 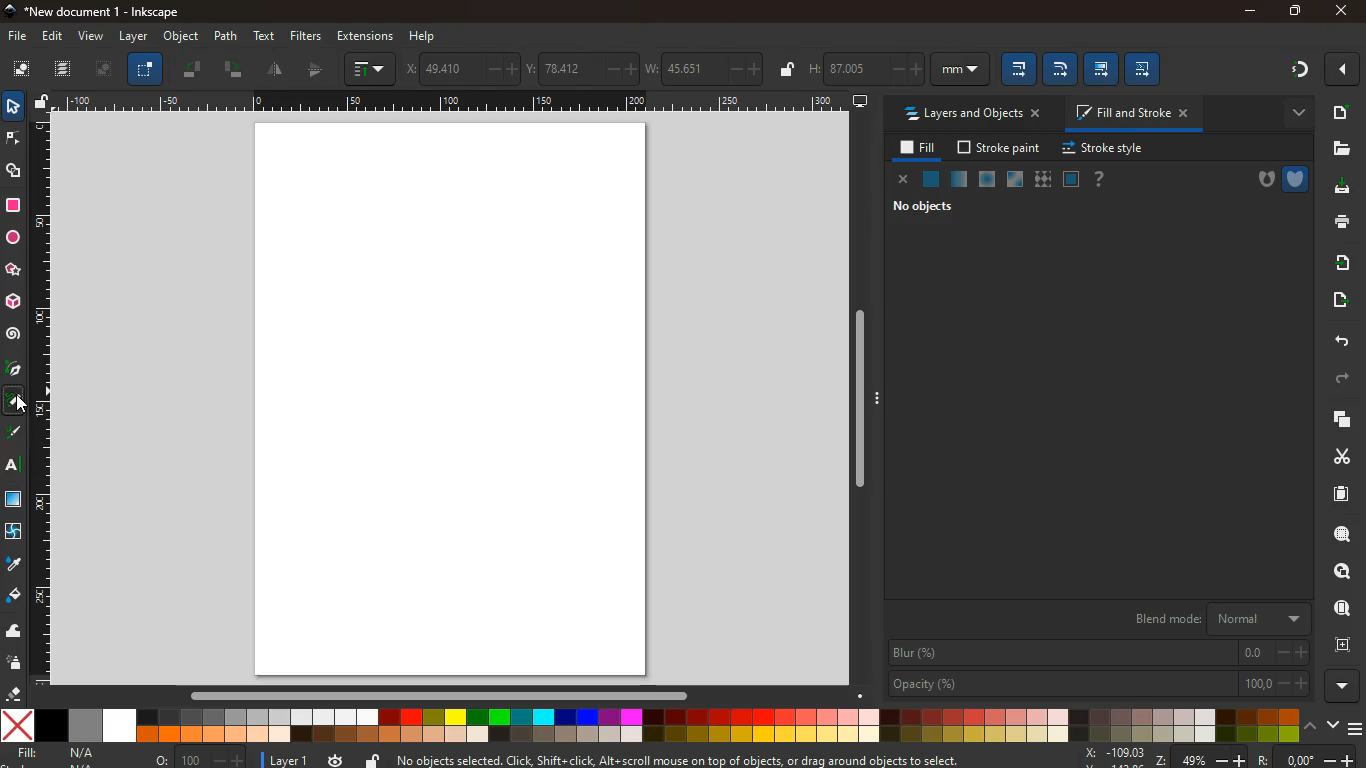 I want to click on normal, so click(x=931, y=182).